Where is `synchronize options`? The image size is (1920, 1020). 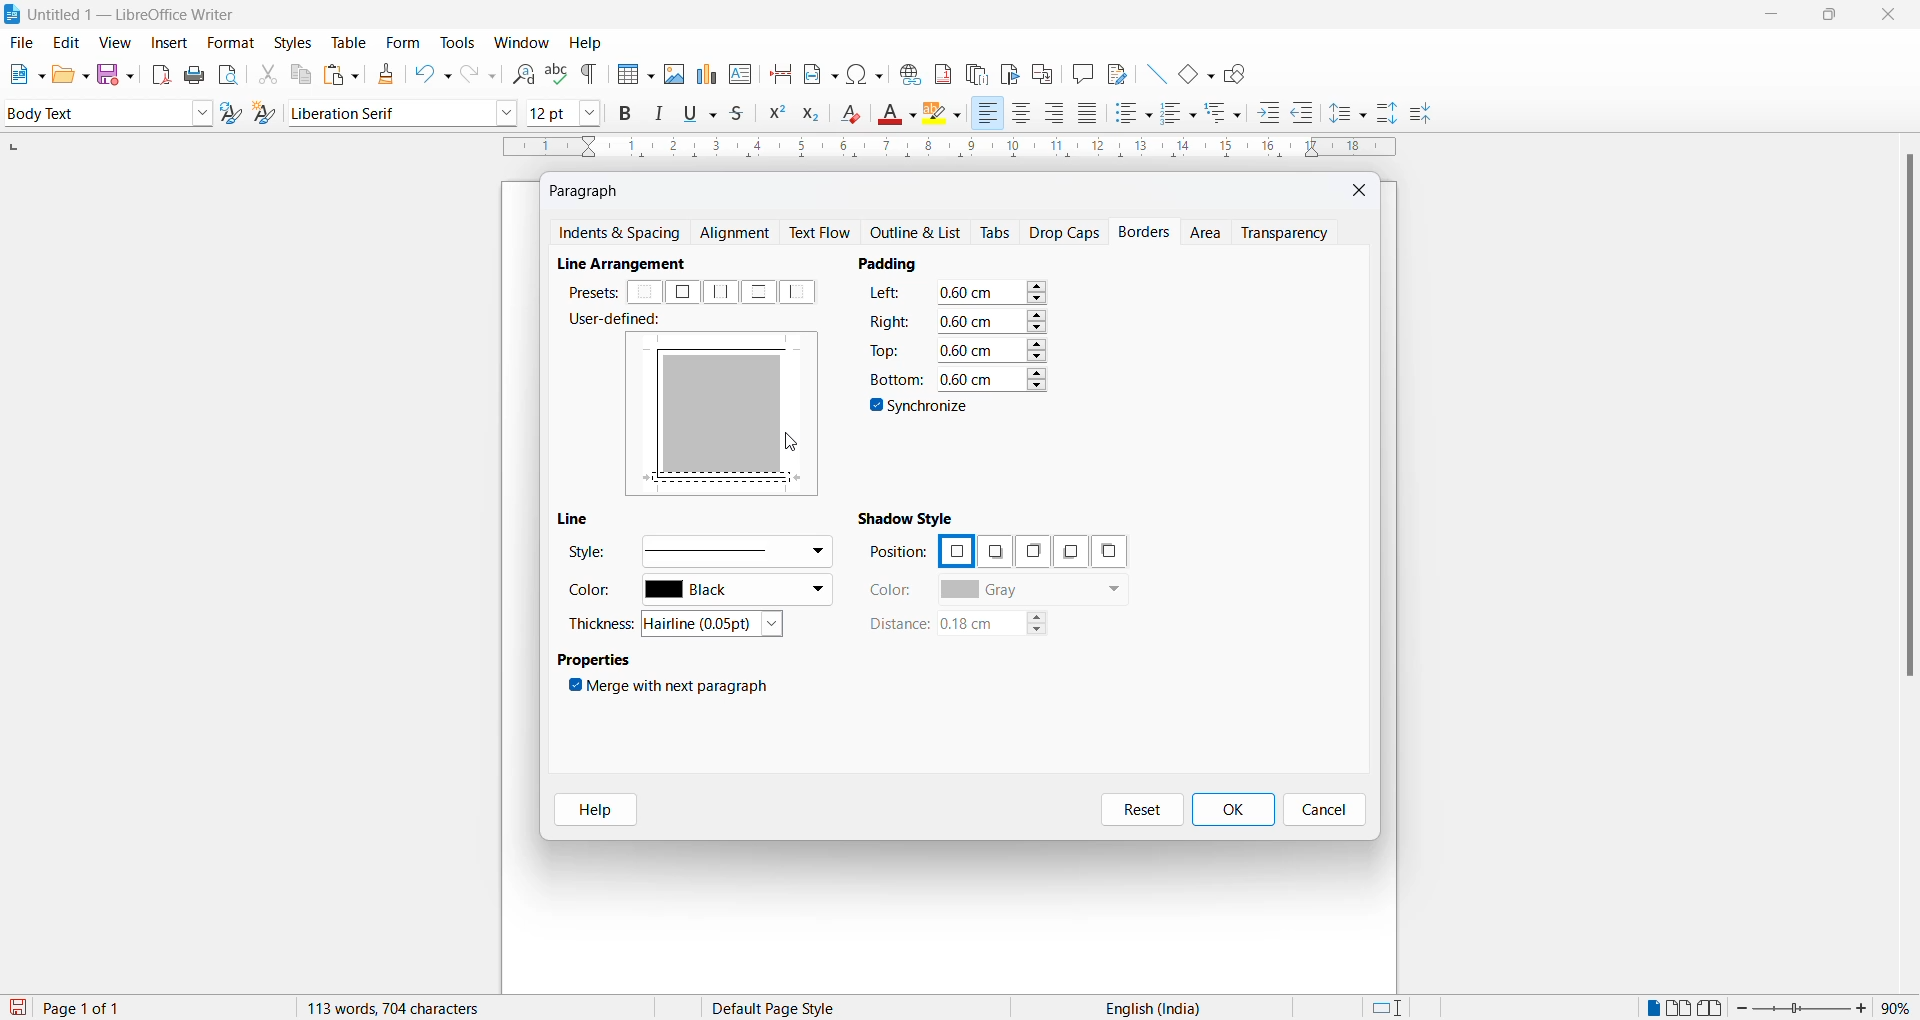 synchronize options is located at coordinates (922, 409).